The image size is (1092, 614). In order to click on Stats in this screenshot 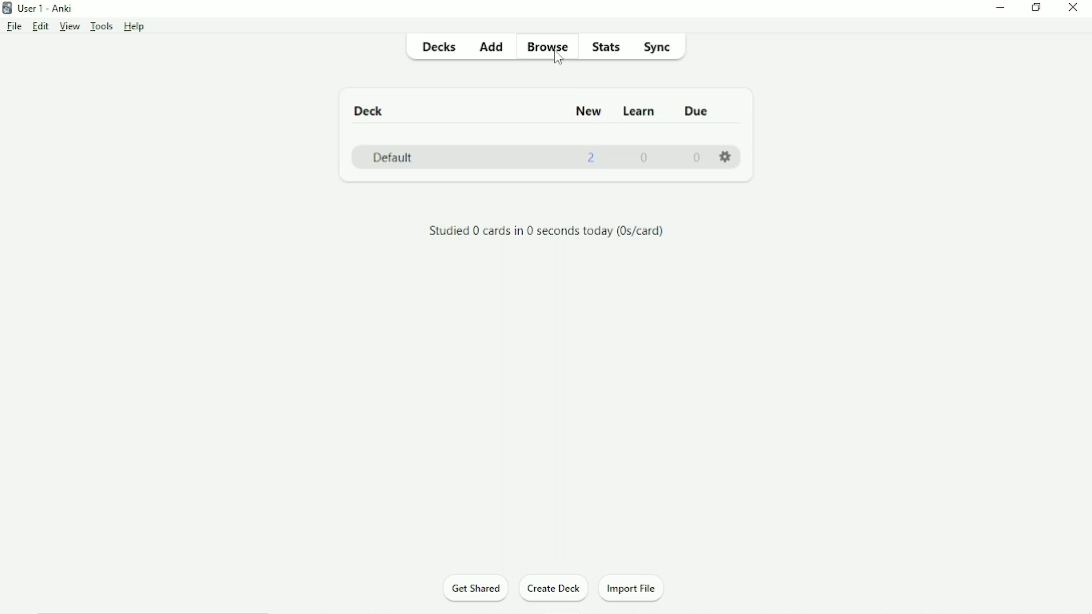, I will do `click(607, 47)`.